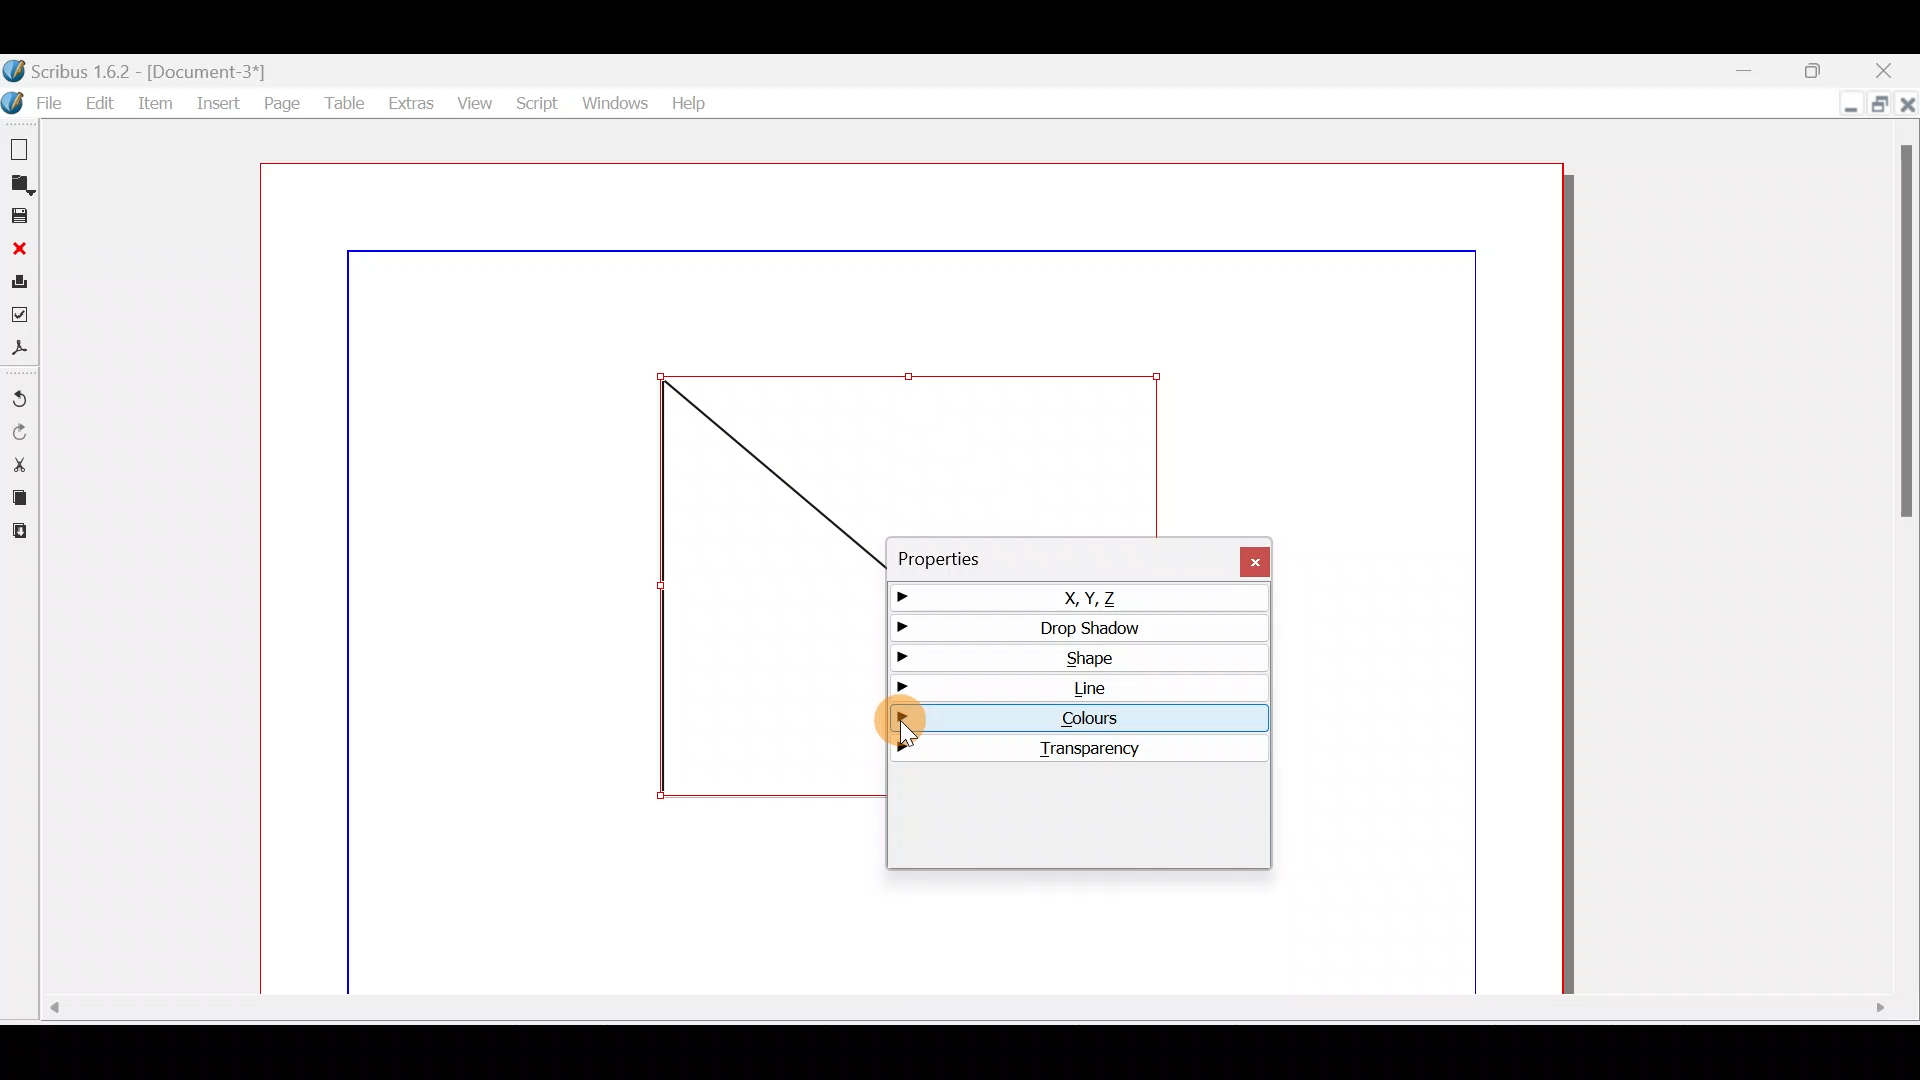 The image size is (1920, 1080). I want to click on Table, so click(341, 101).